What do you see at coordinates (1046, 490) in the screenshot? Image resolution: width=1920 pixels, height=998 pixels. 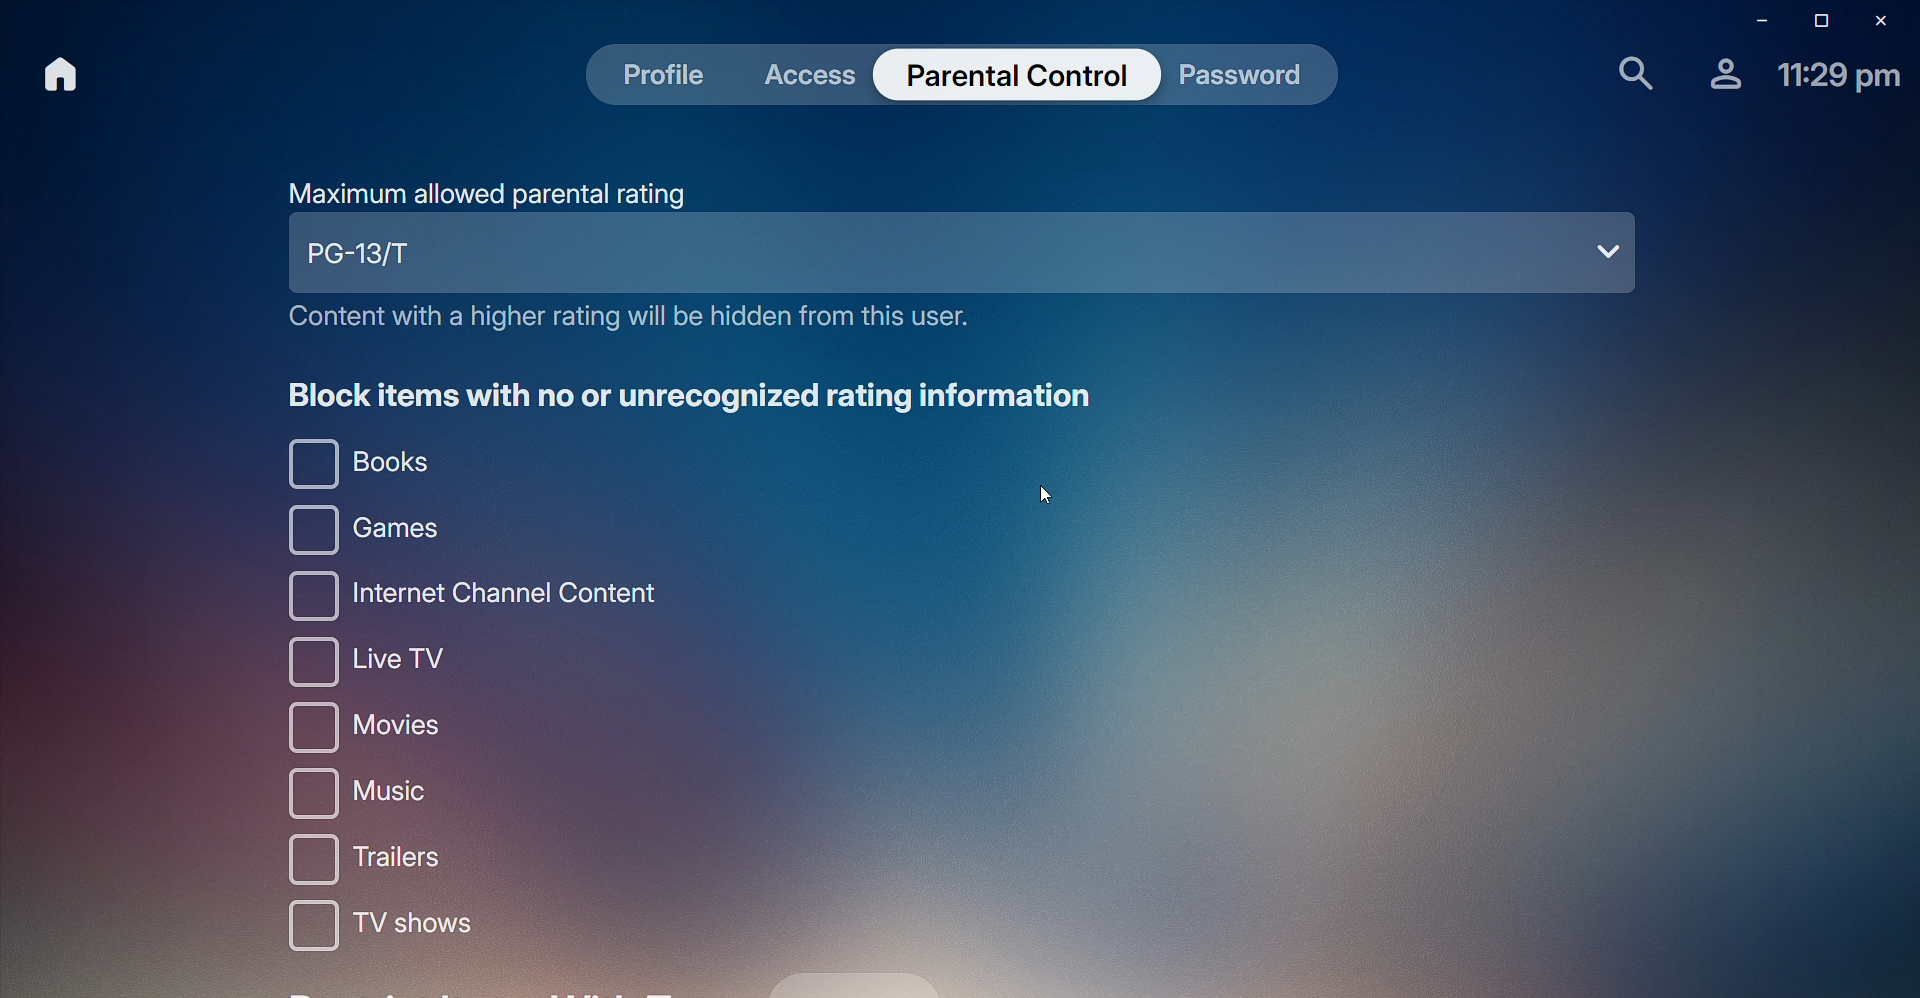 I see `Cursor` at bounding box center [1046, 490].